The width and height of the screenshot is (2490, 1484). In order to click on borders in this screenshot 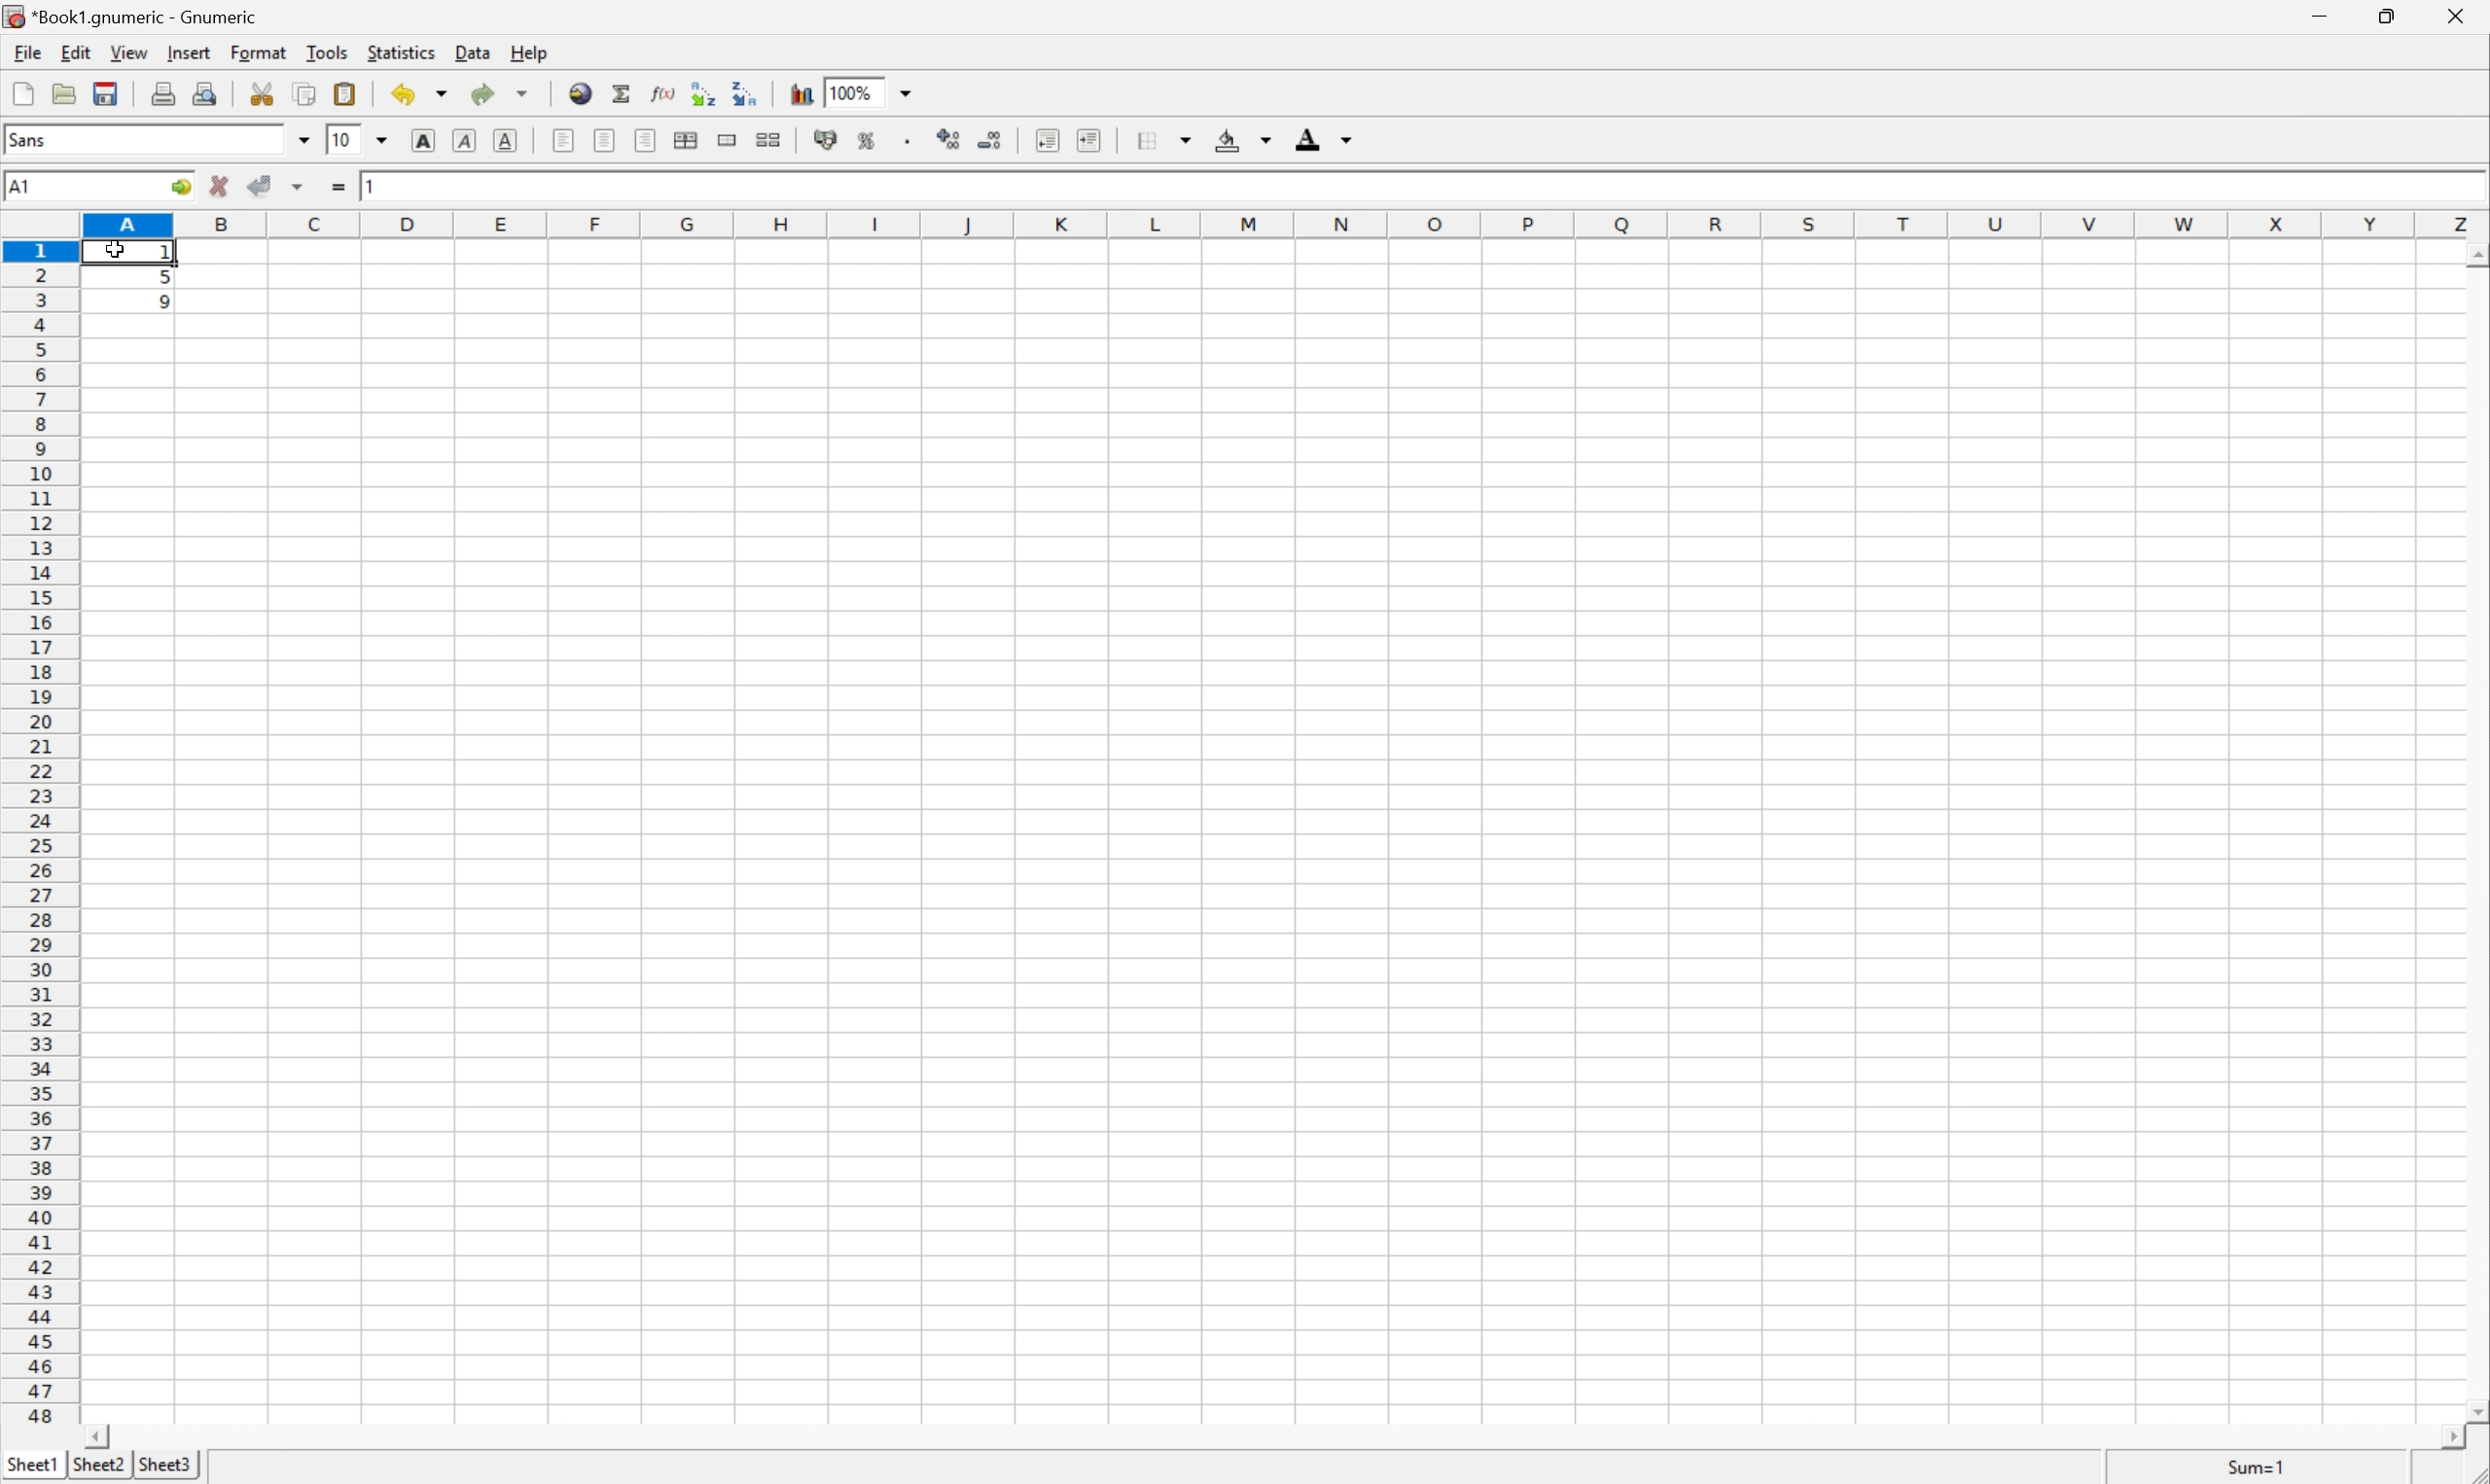, I will do `click(1161, 140)`.